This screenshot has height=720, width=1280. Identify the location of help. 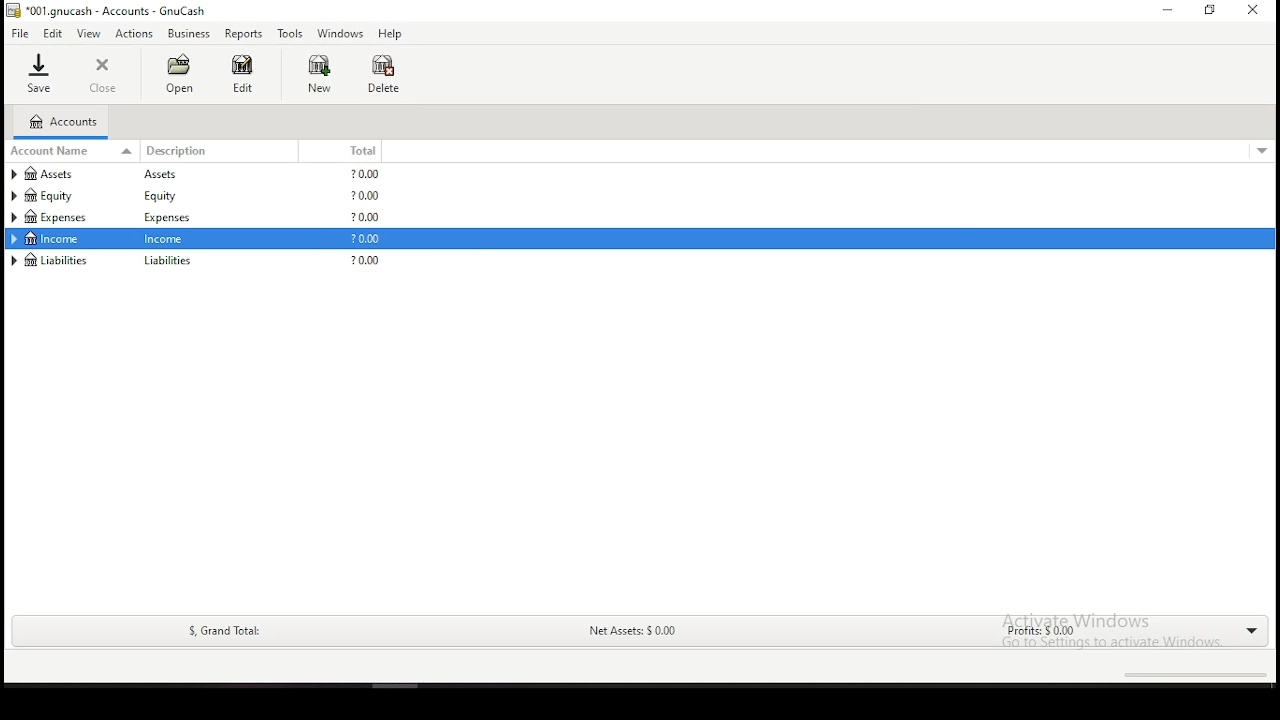
(390, 35).